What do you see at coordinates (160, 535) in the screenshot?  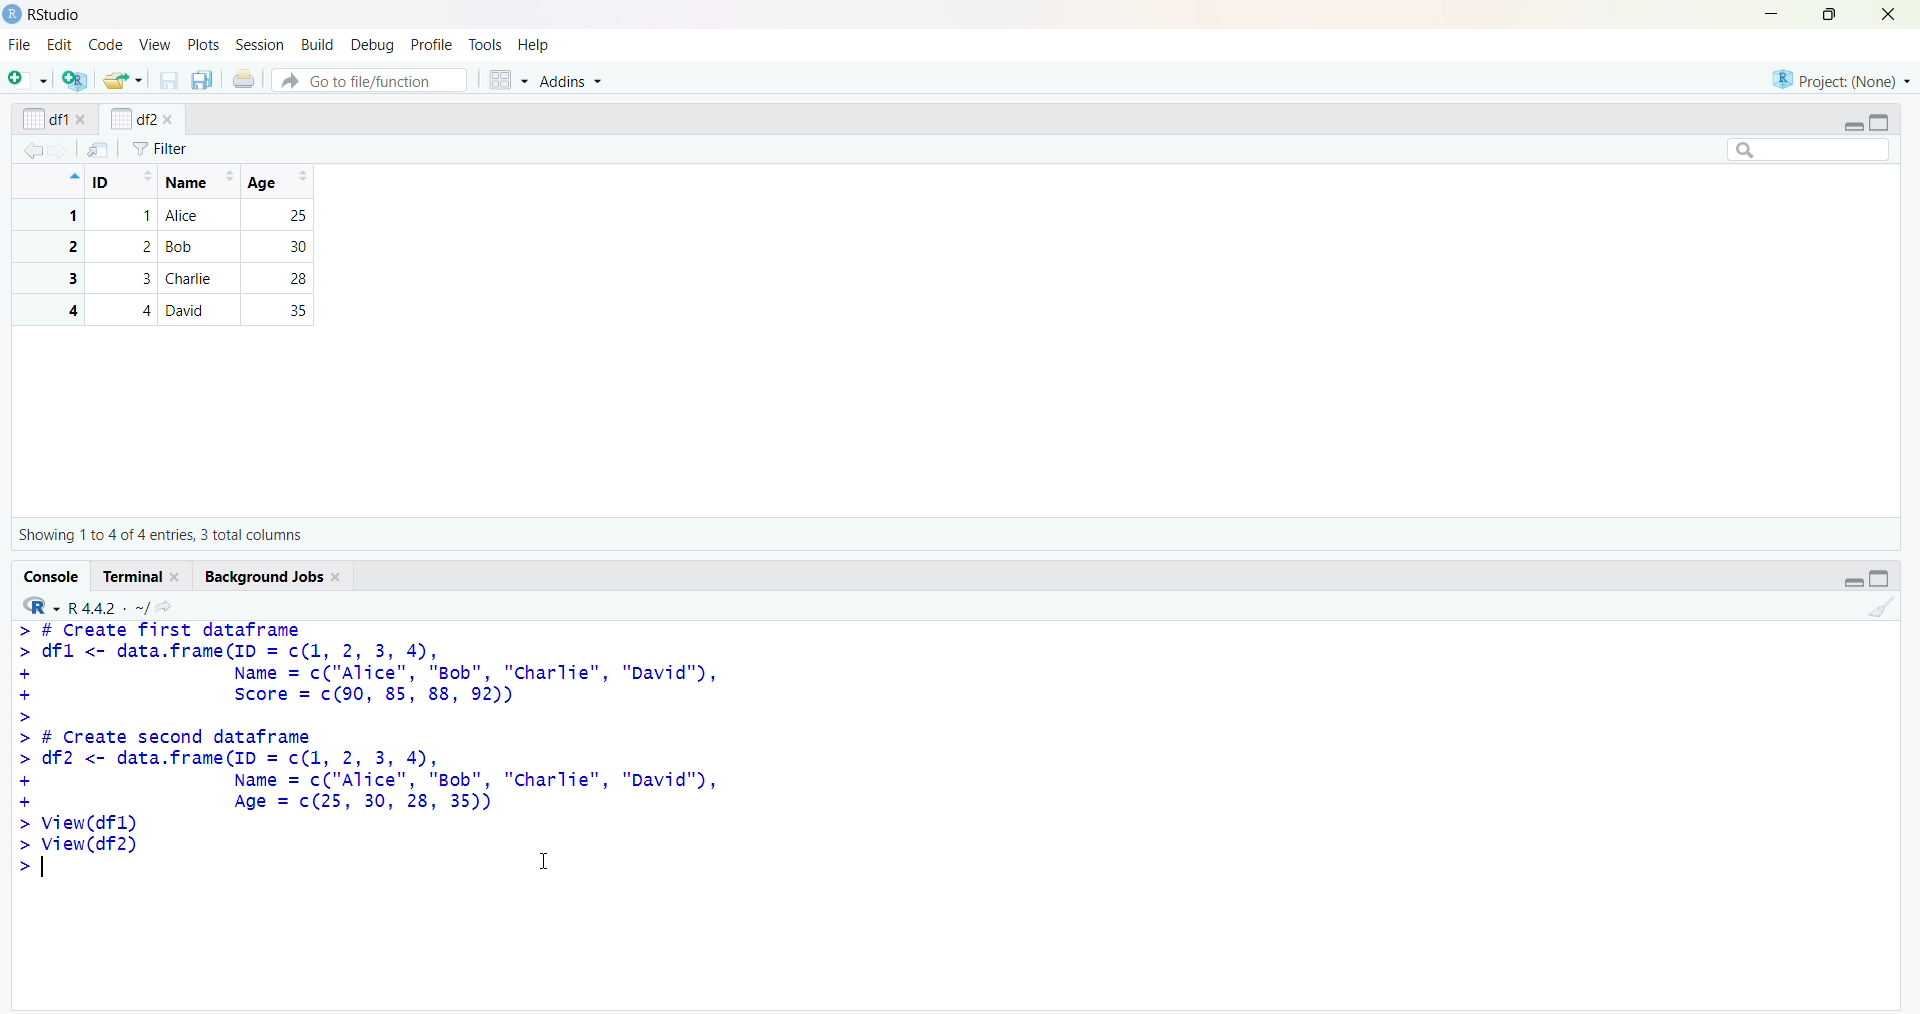 I see `Showing 1 to 4 of 4 entries, 3 total columns` at bounding box center [160, 535].